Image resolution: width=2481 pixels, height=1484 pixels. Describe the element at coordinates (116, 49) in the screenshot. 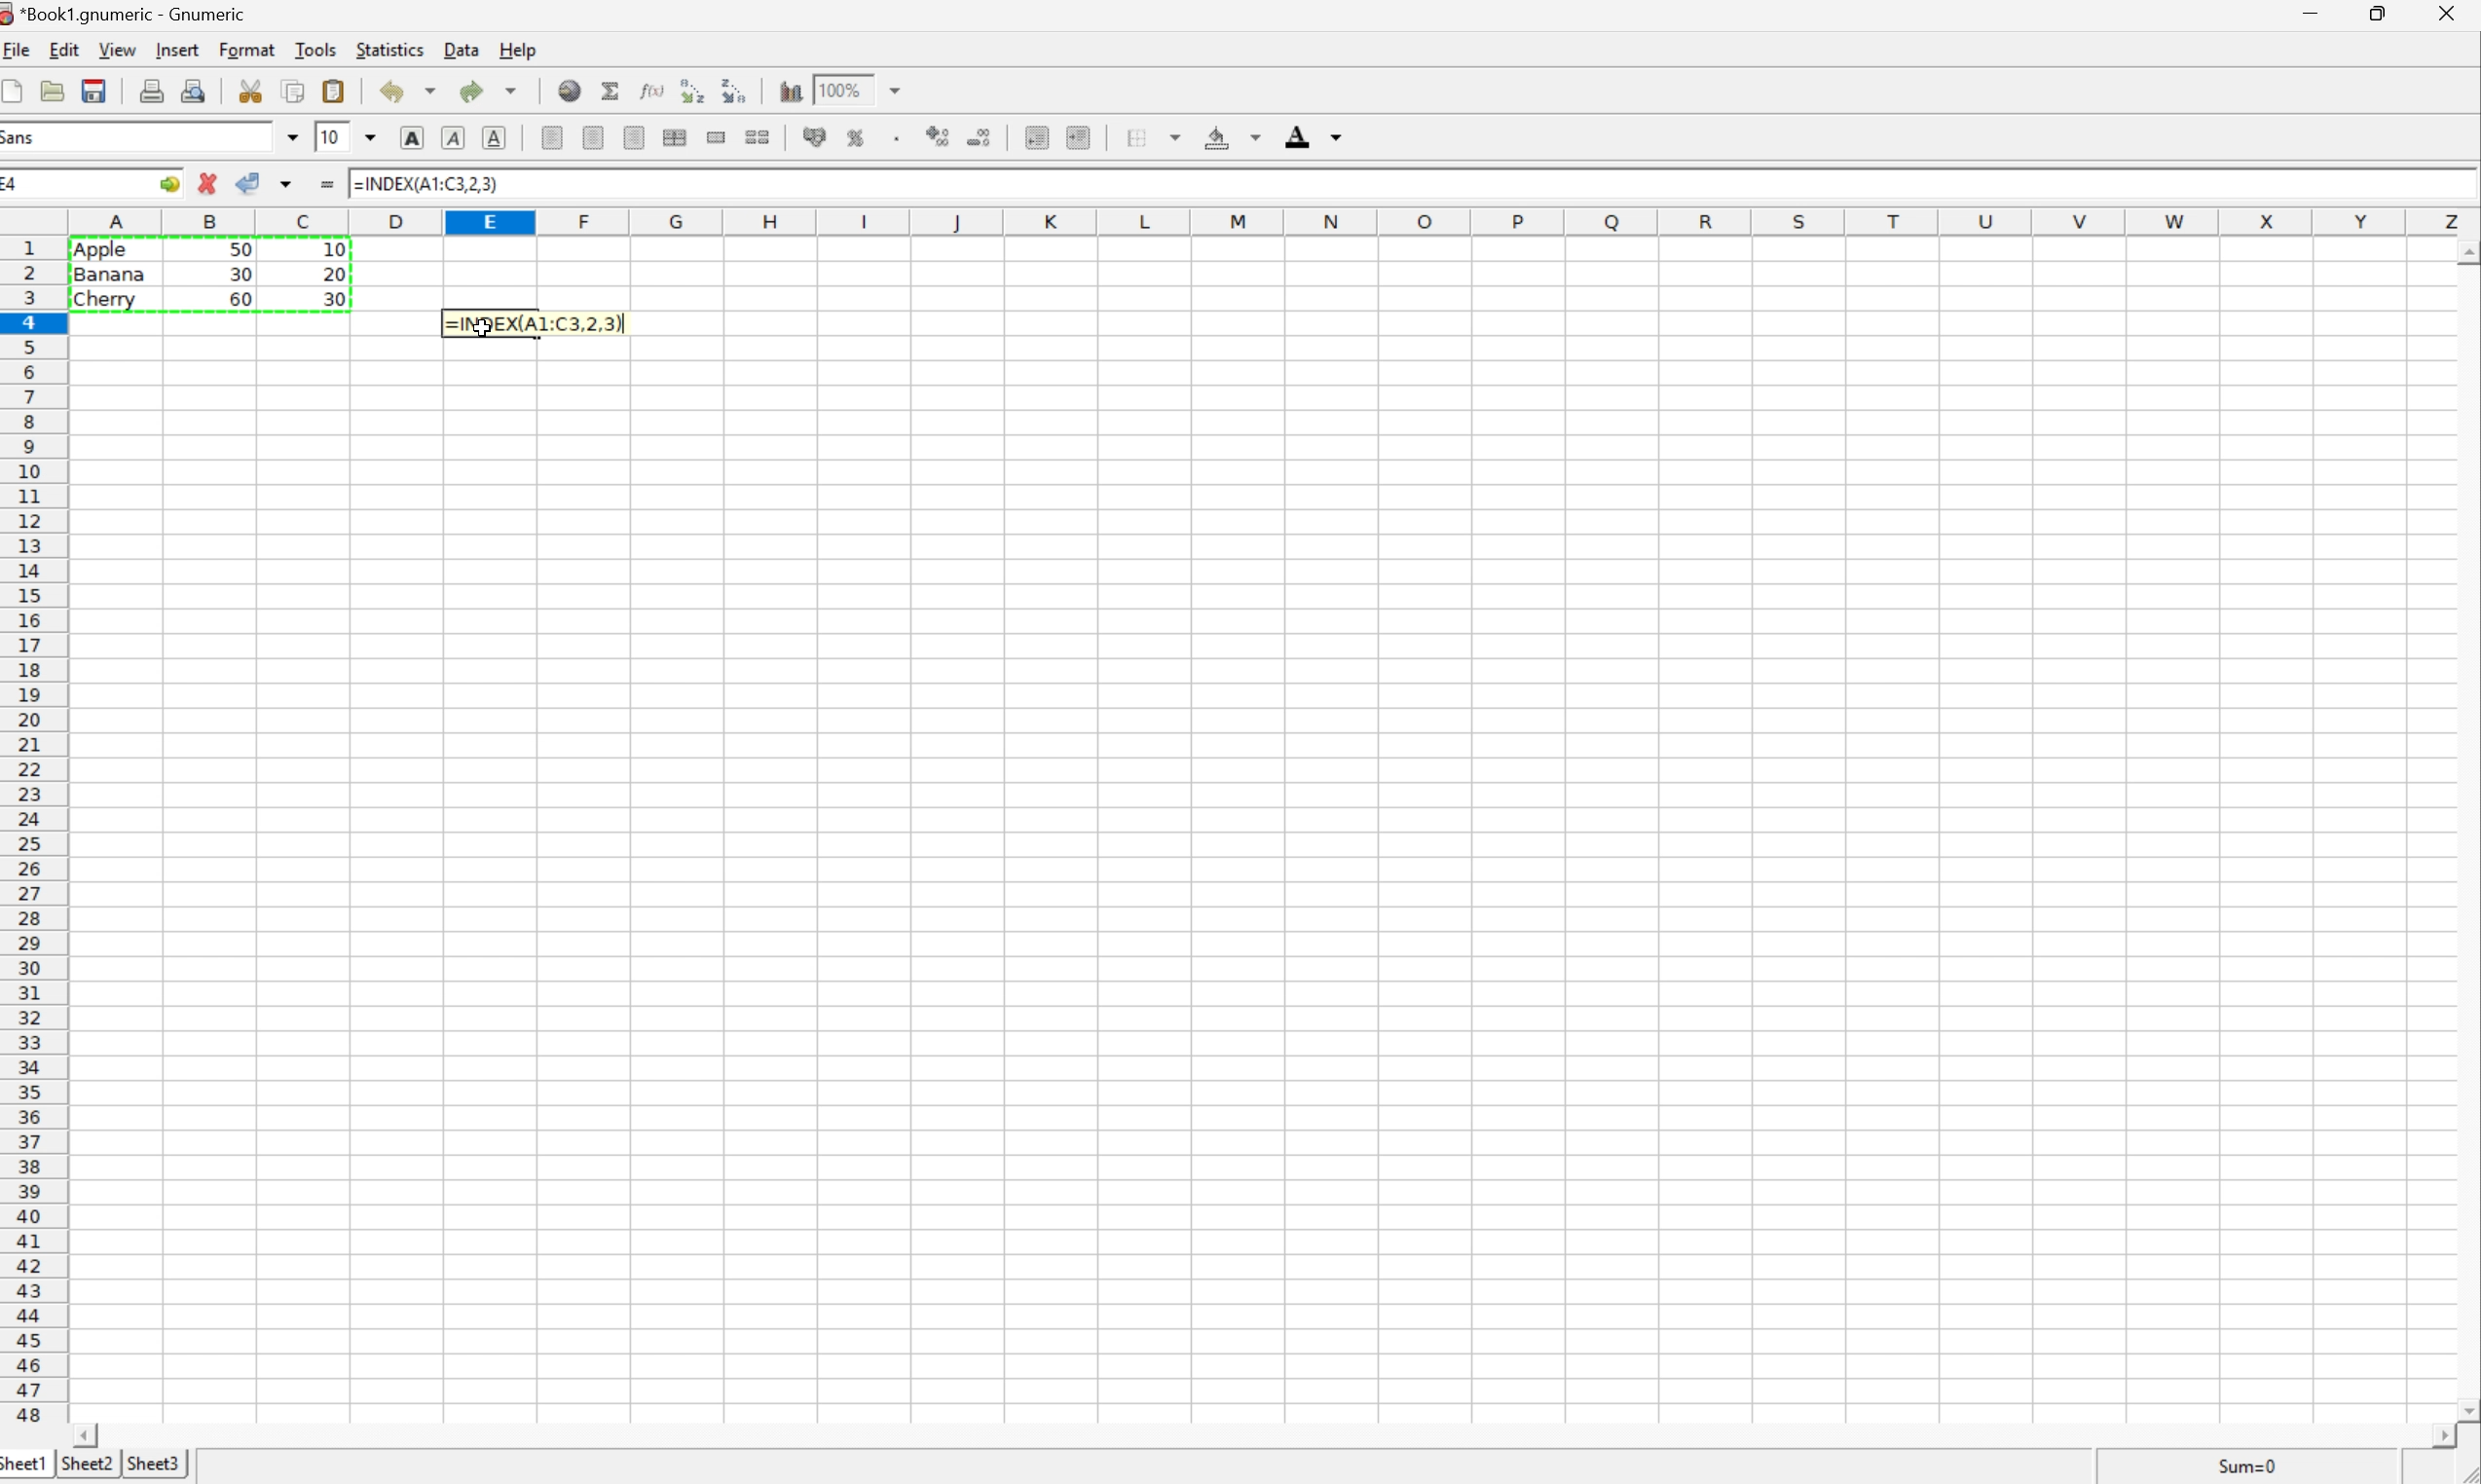

I see `view` at that location.